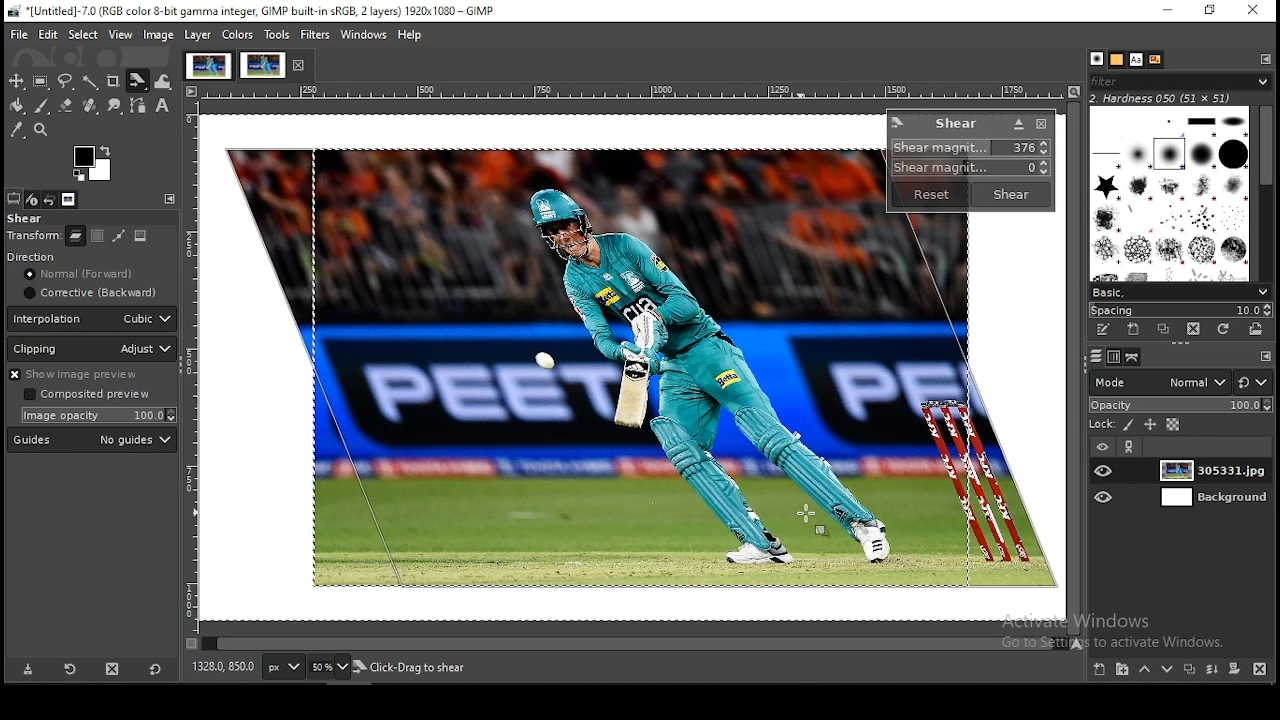 This screenshot has width=1280, height=720. I want to click on opacity, so click(1181, 405).